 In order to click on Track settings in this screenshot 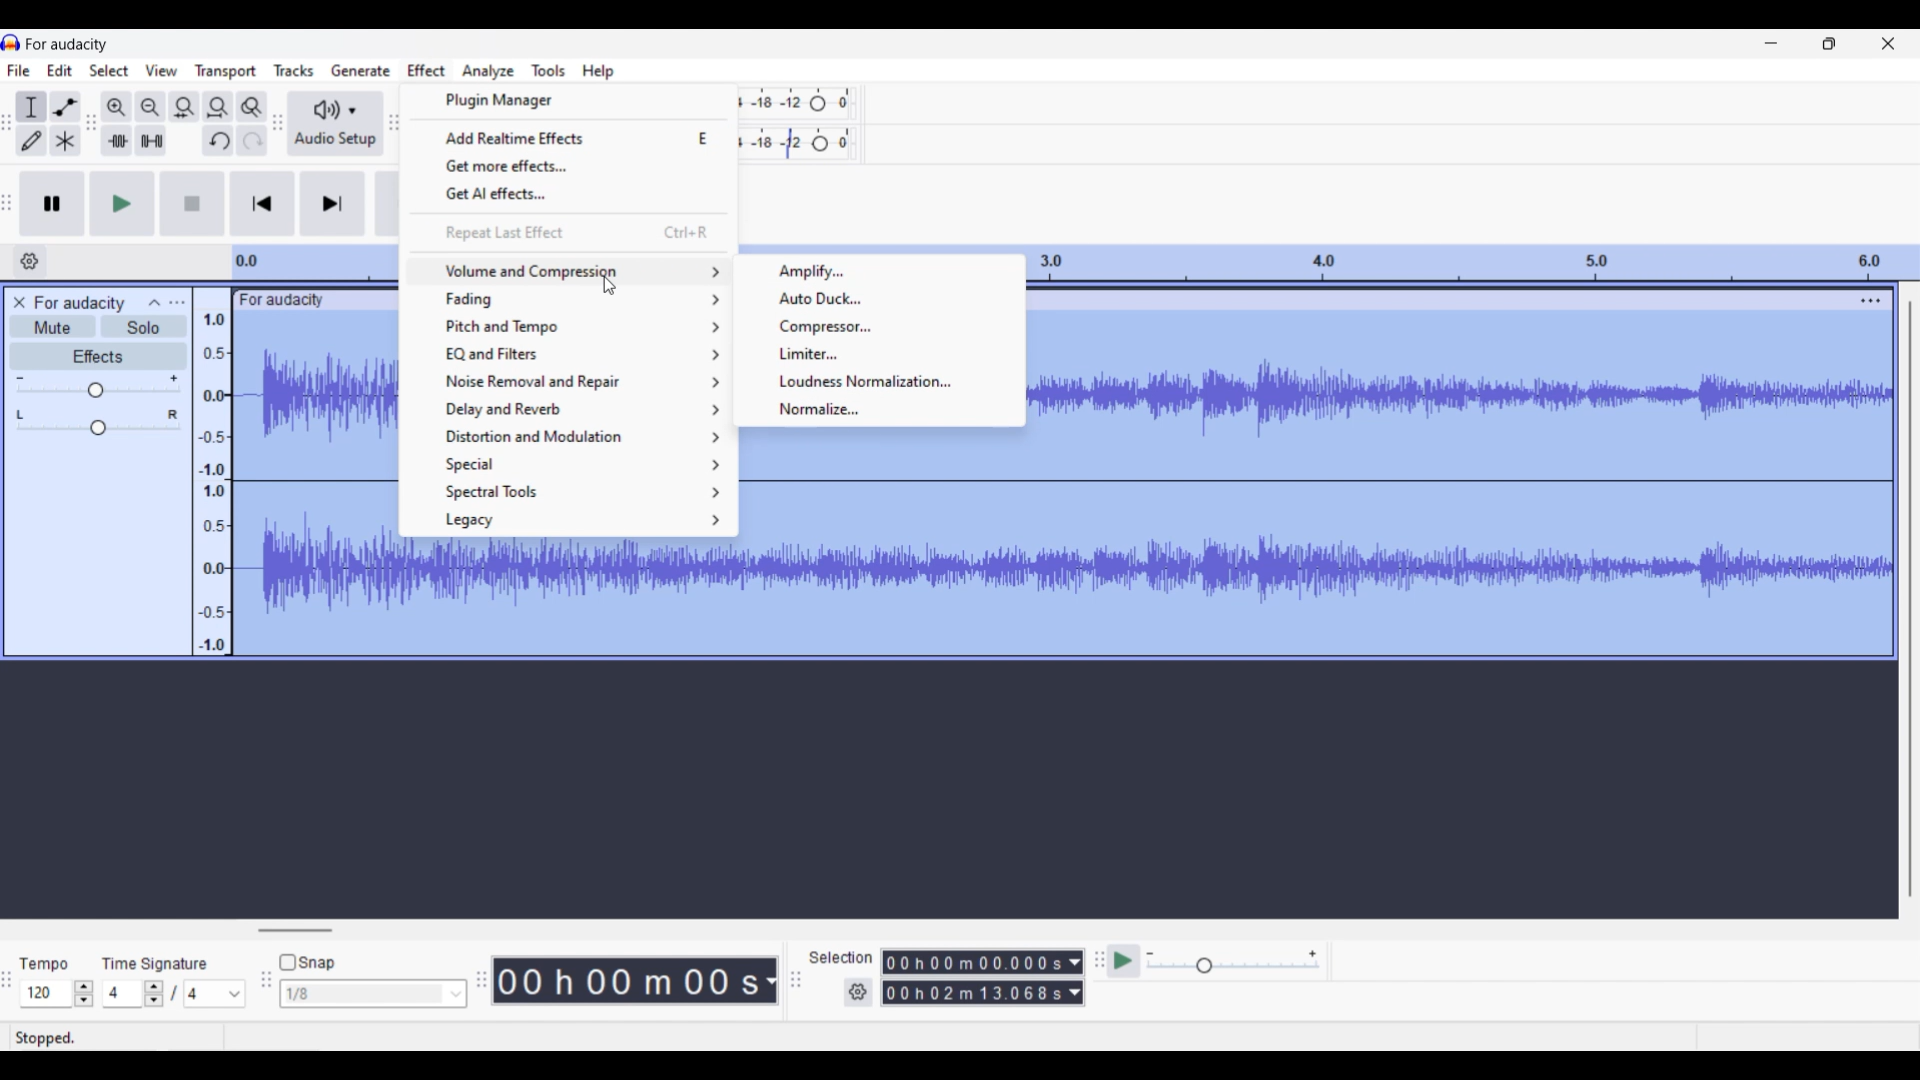, I will do `click(1871, 300)`.